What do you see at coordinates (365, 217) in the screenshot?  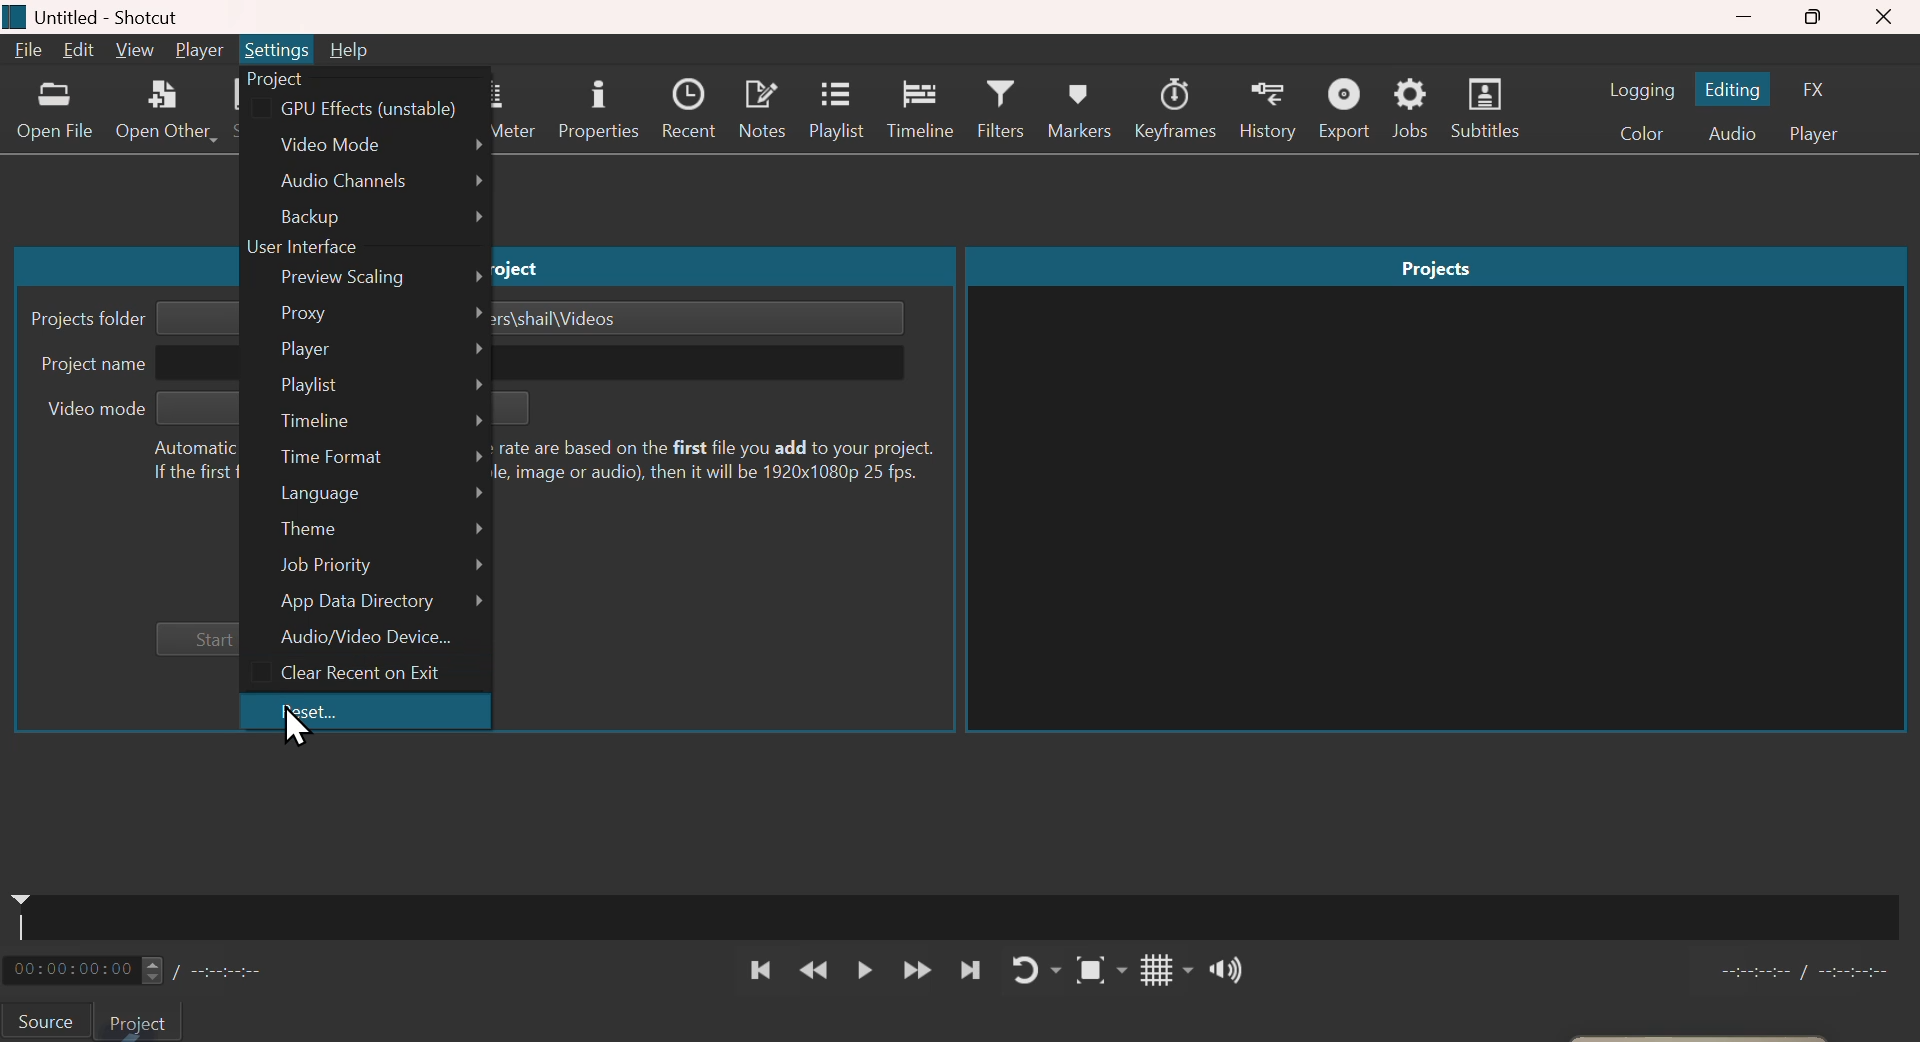 I see `Backup` at bounding box center [365, 217].